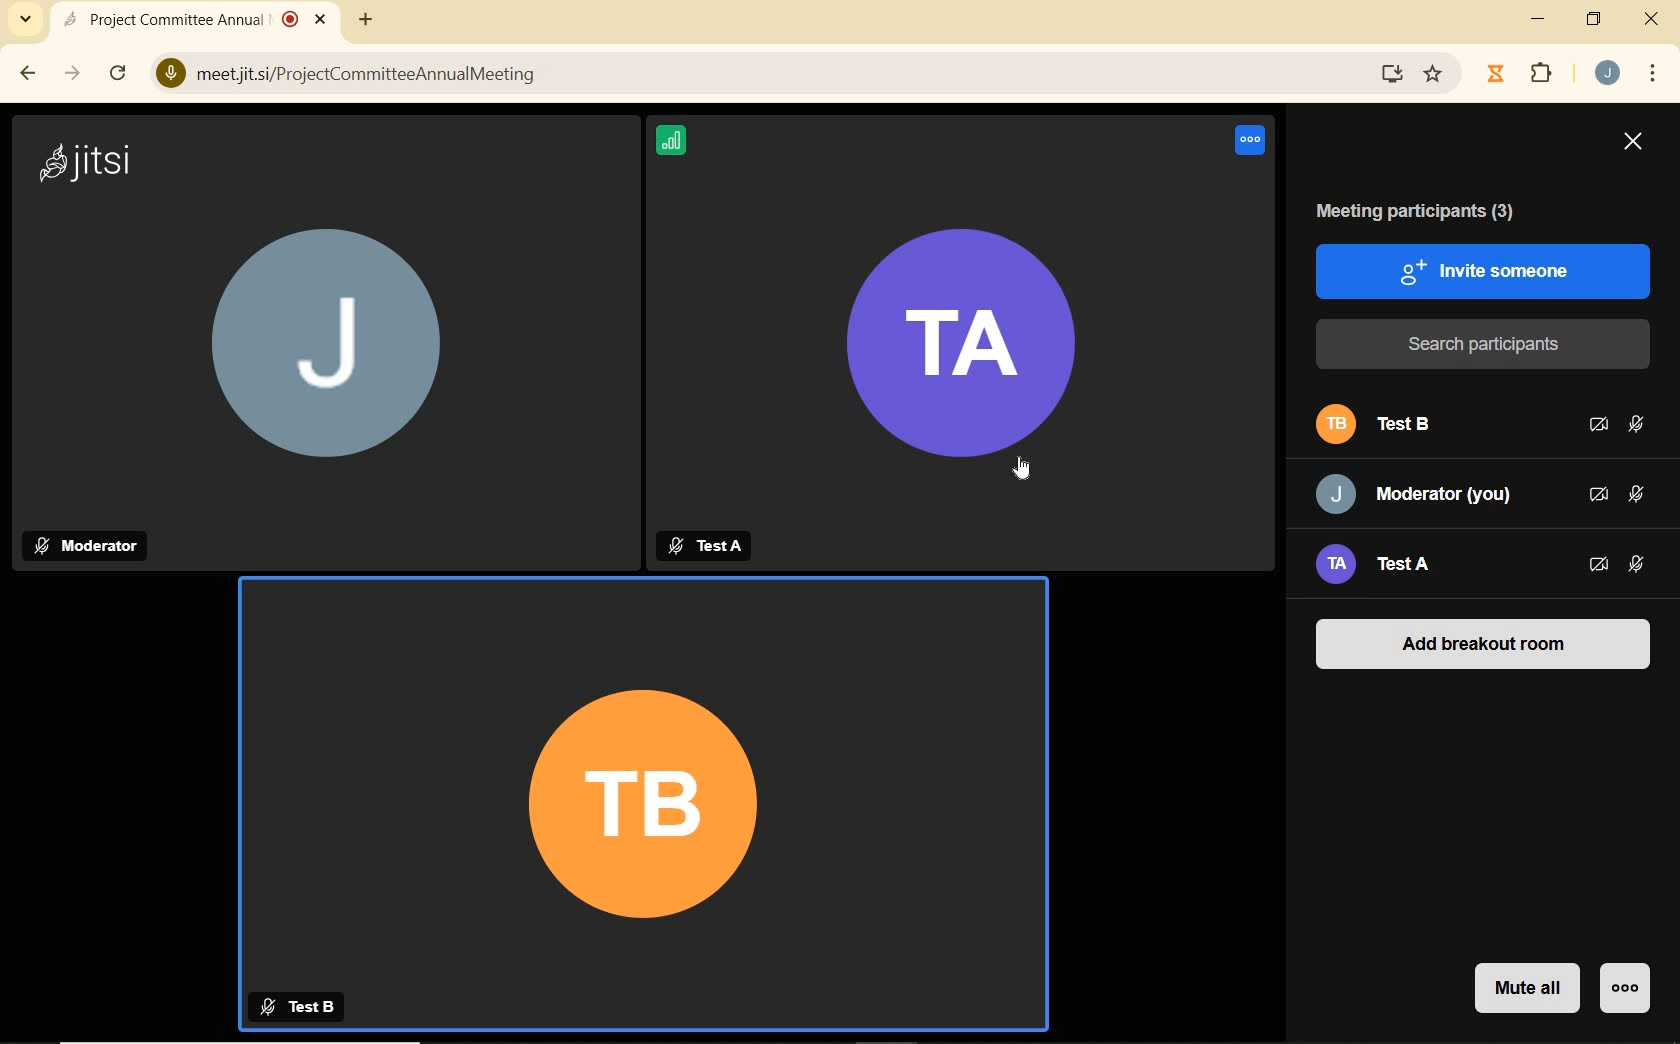 The image size is (1680, 1044). What do you see at coordinates (1632, 145) in the screenshot?
I see `CLOSE` at bounding box center [1632, 145].